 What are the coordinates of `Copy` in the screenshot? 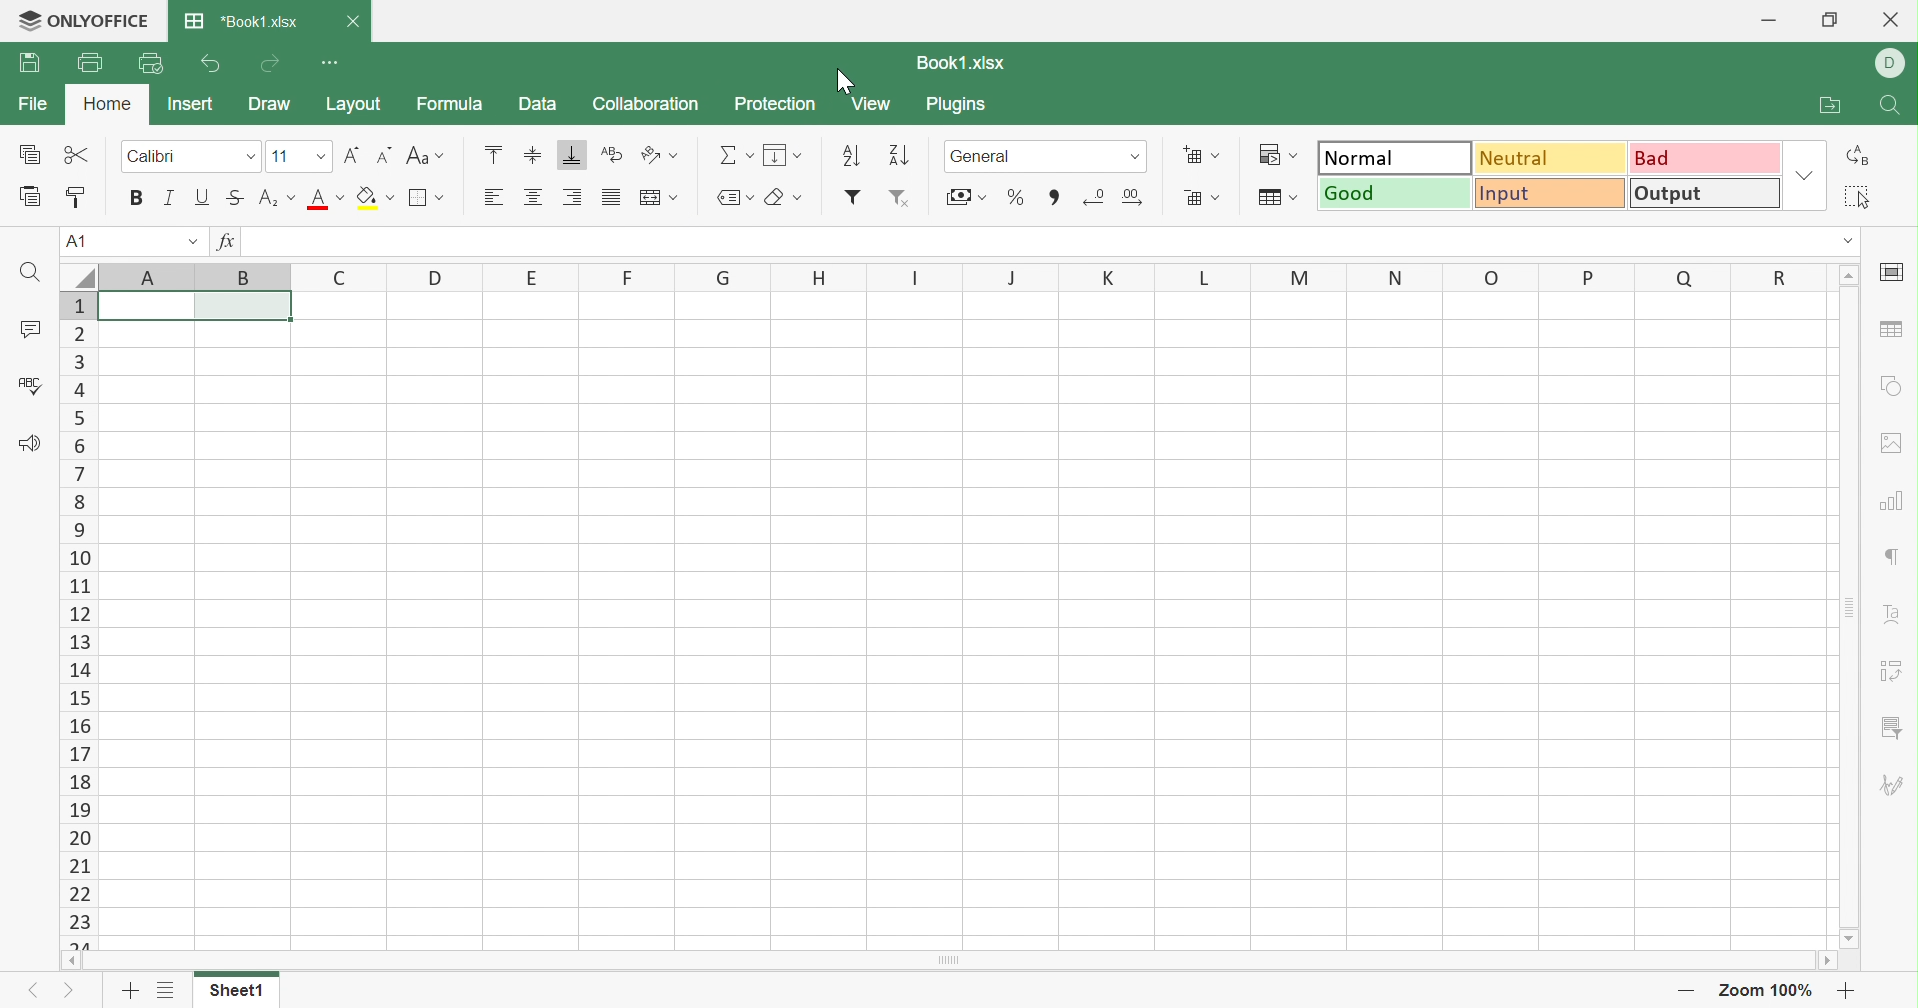 It's located at (33, 153).